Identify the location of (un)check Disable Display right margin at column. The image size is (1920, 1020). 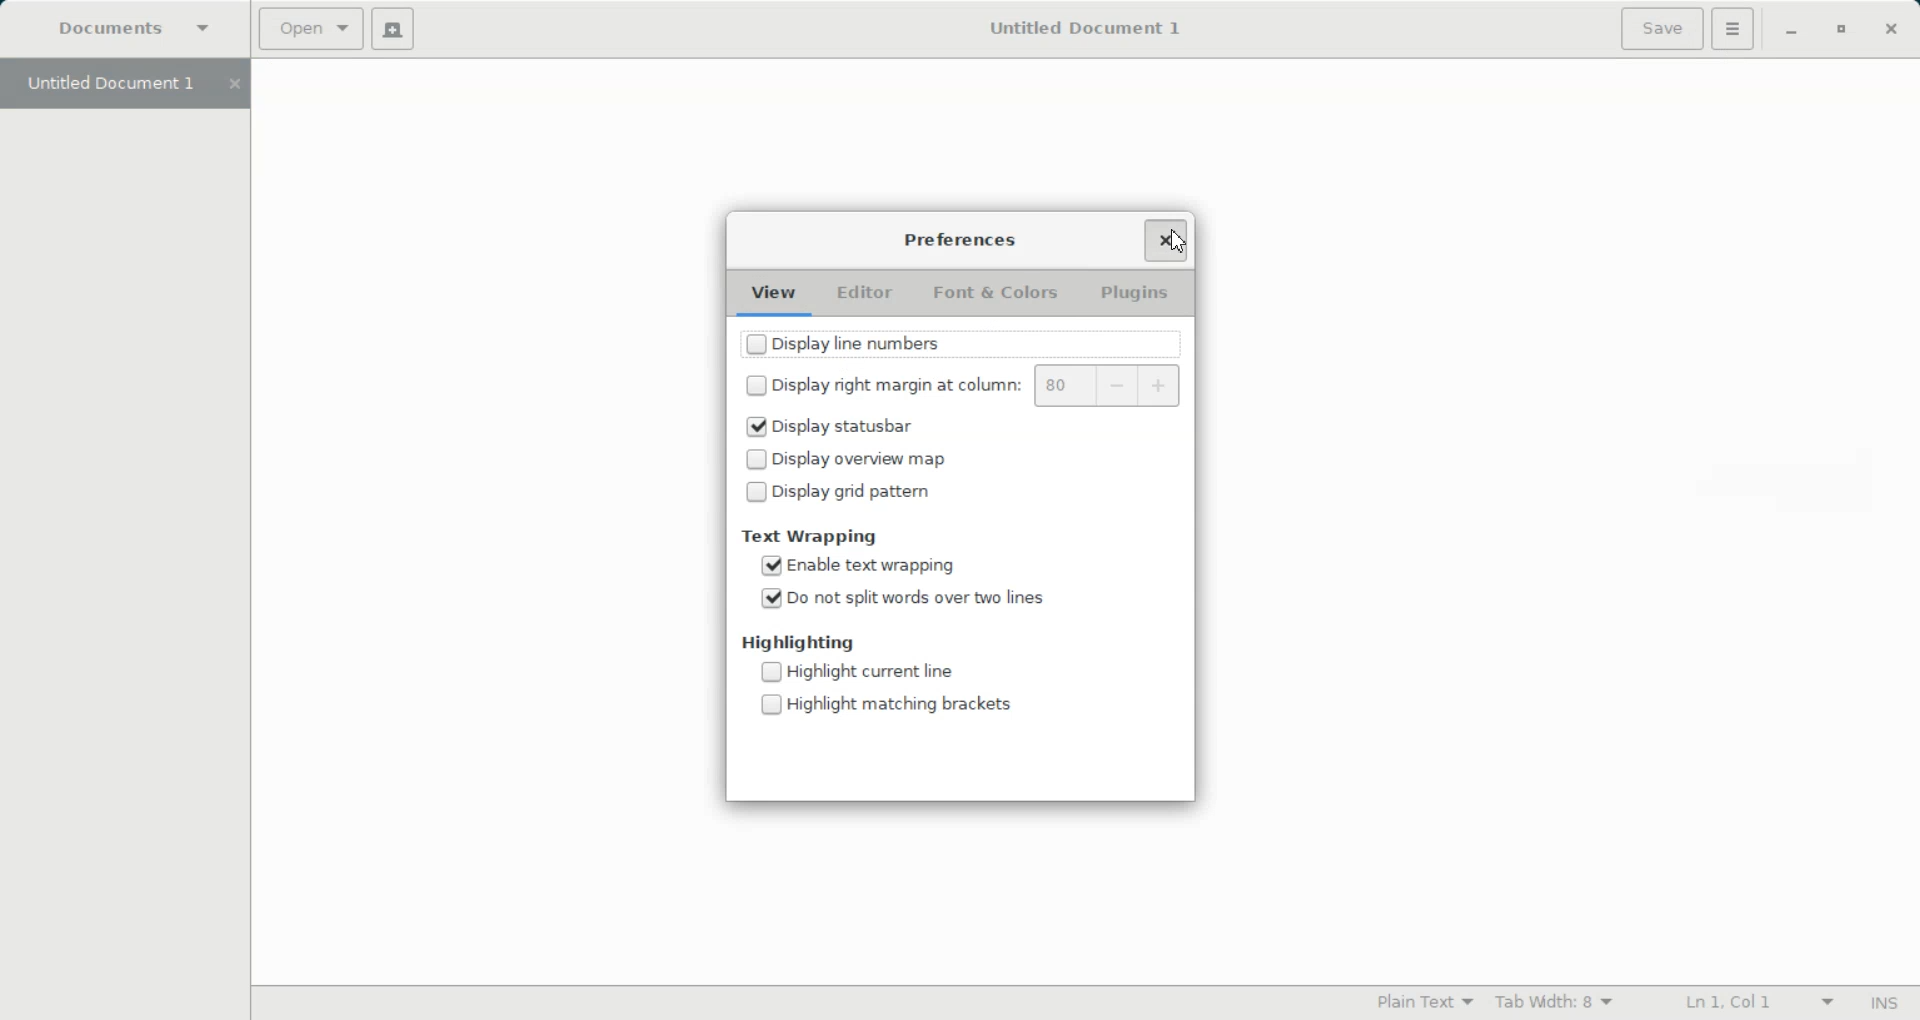
(881, 382).